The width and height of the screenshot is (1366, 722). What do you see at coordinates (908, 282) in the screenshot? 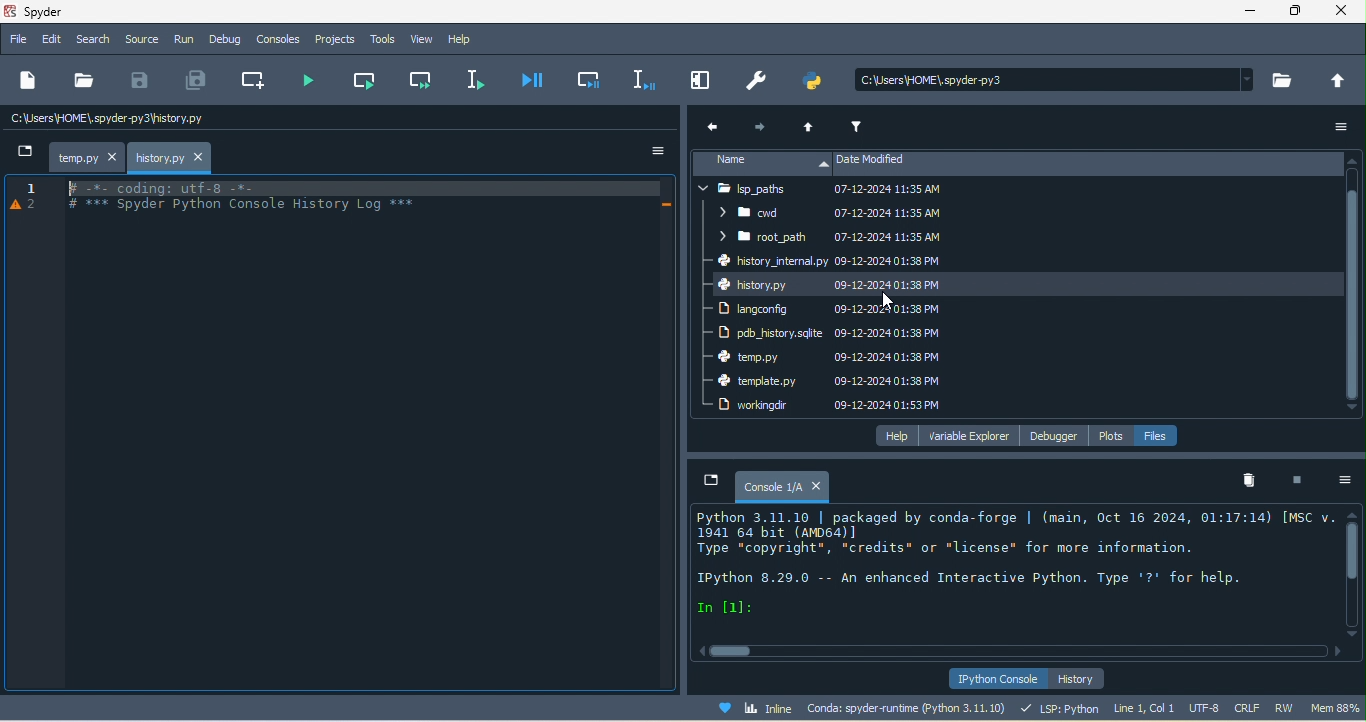
I see `date modified` at bounding box center [908, 282].